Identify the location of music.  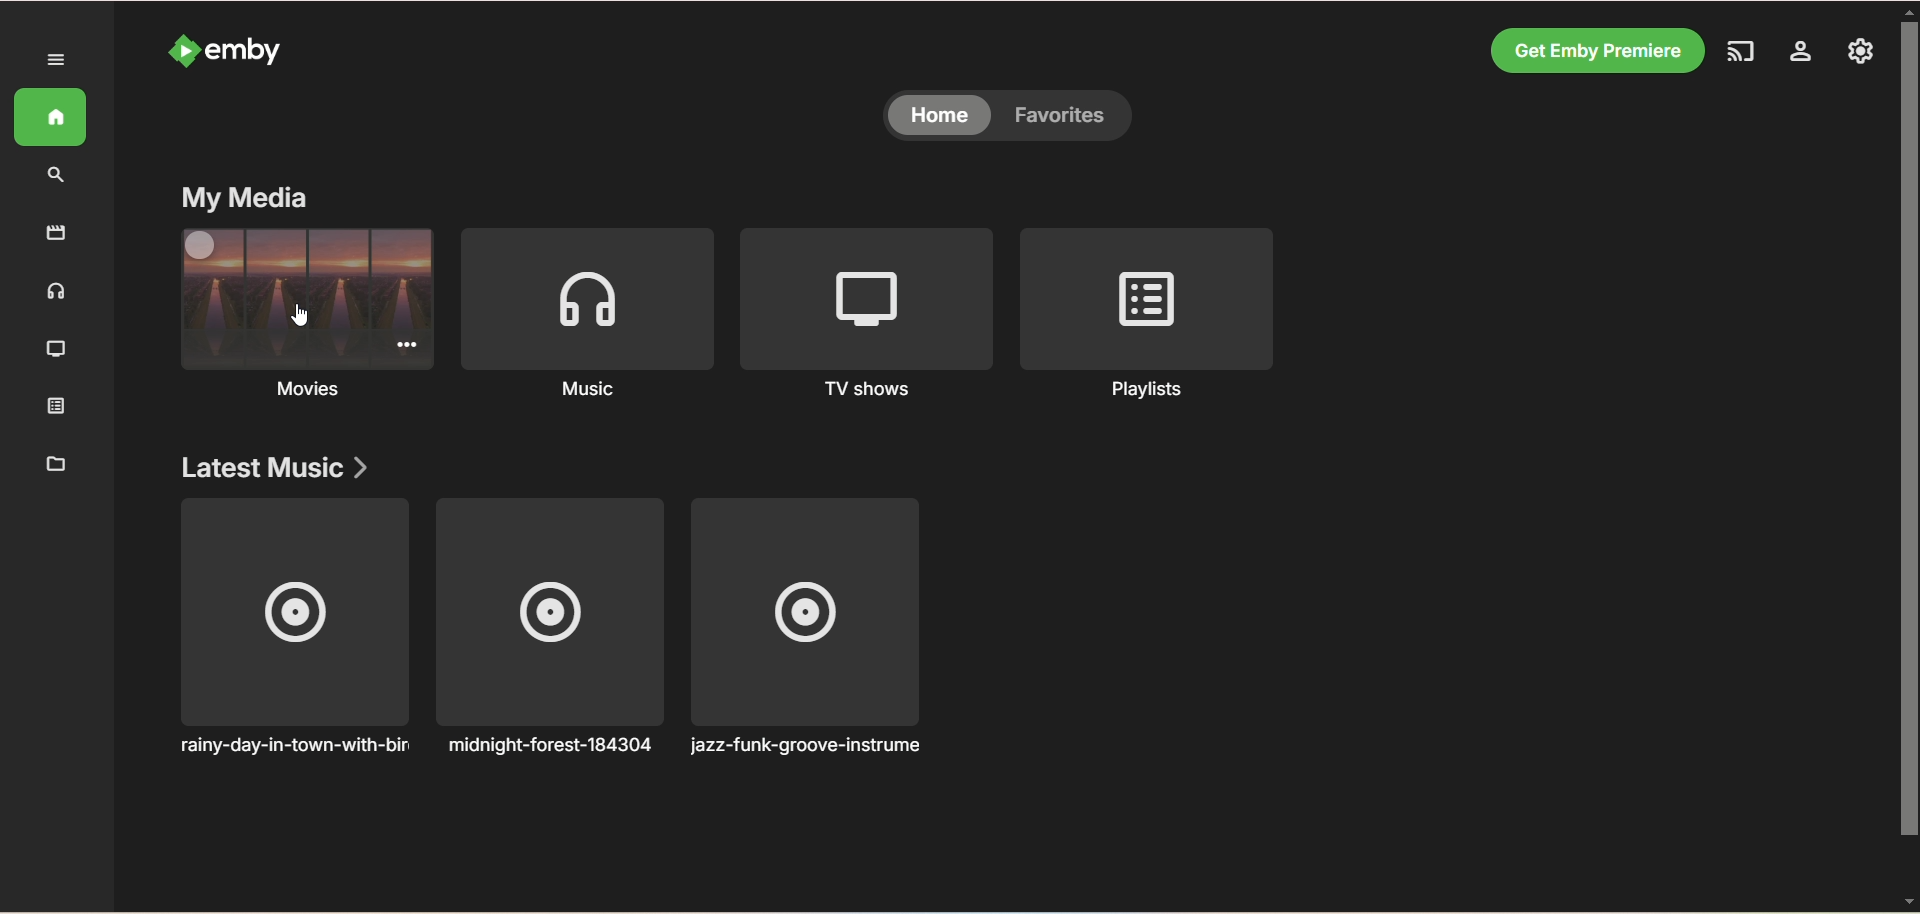
(591, 394).